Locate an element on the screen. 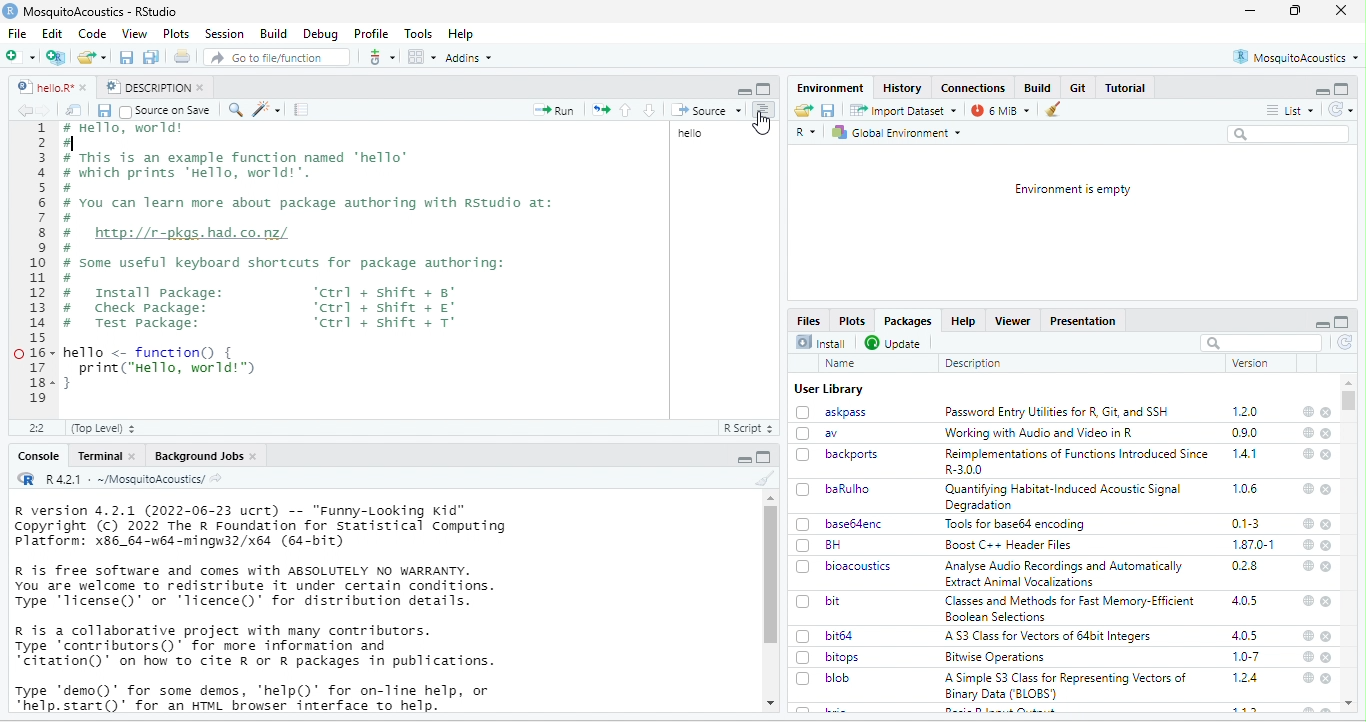  close is located at coordinates (1327, 455).